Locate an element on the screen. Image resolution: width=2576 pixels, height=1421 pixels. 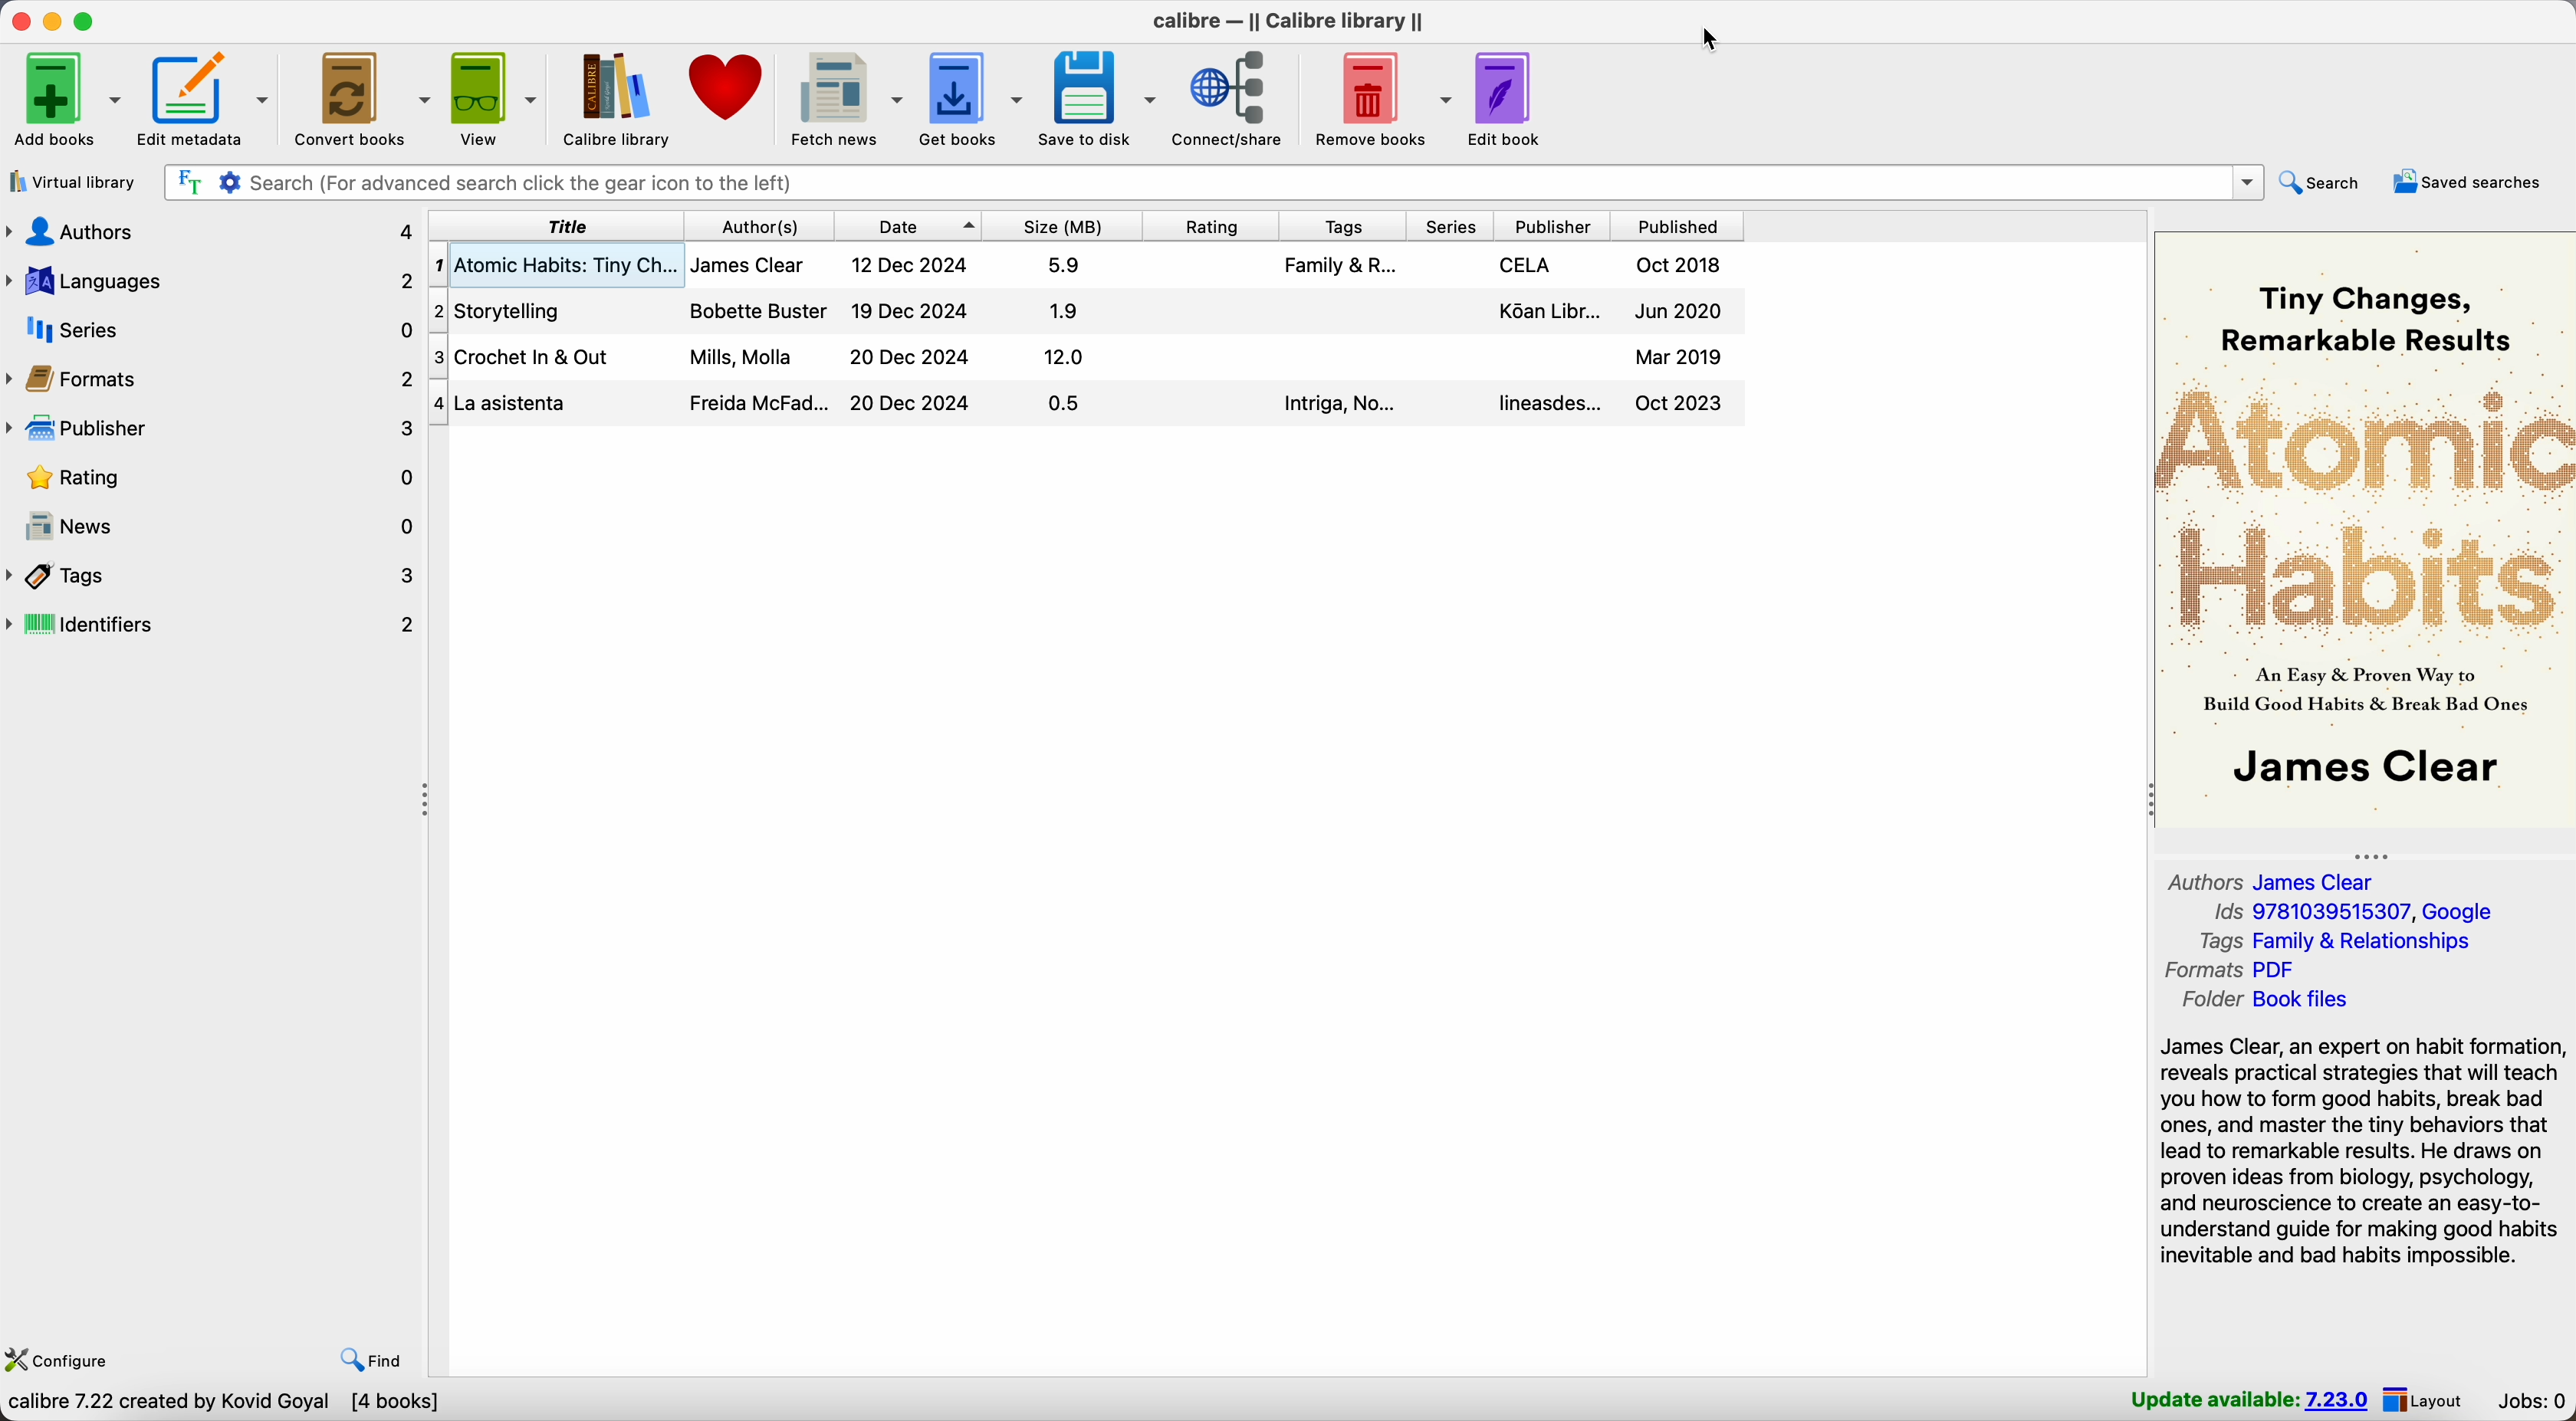
formats PDF is located at coordinates (2230, 970).